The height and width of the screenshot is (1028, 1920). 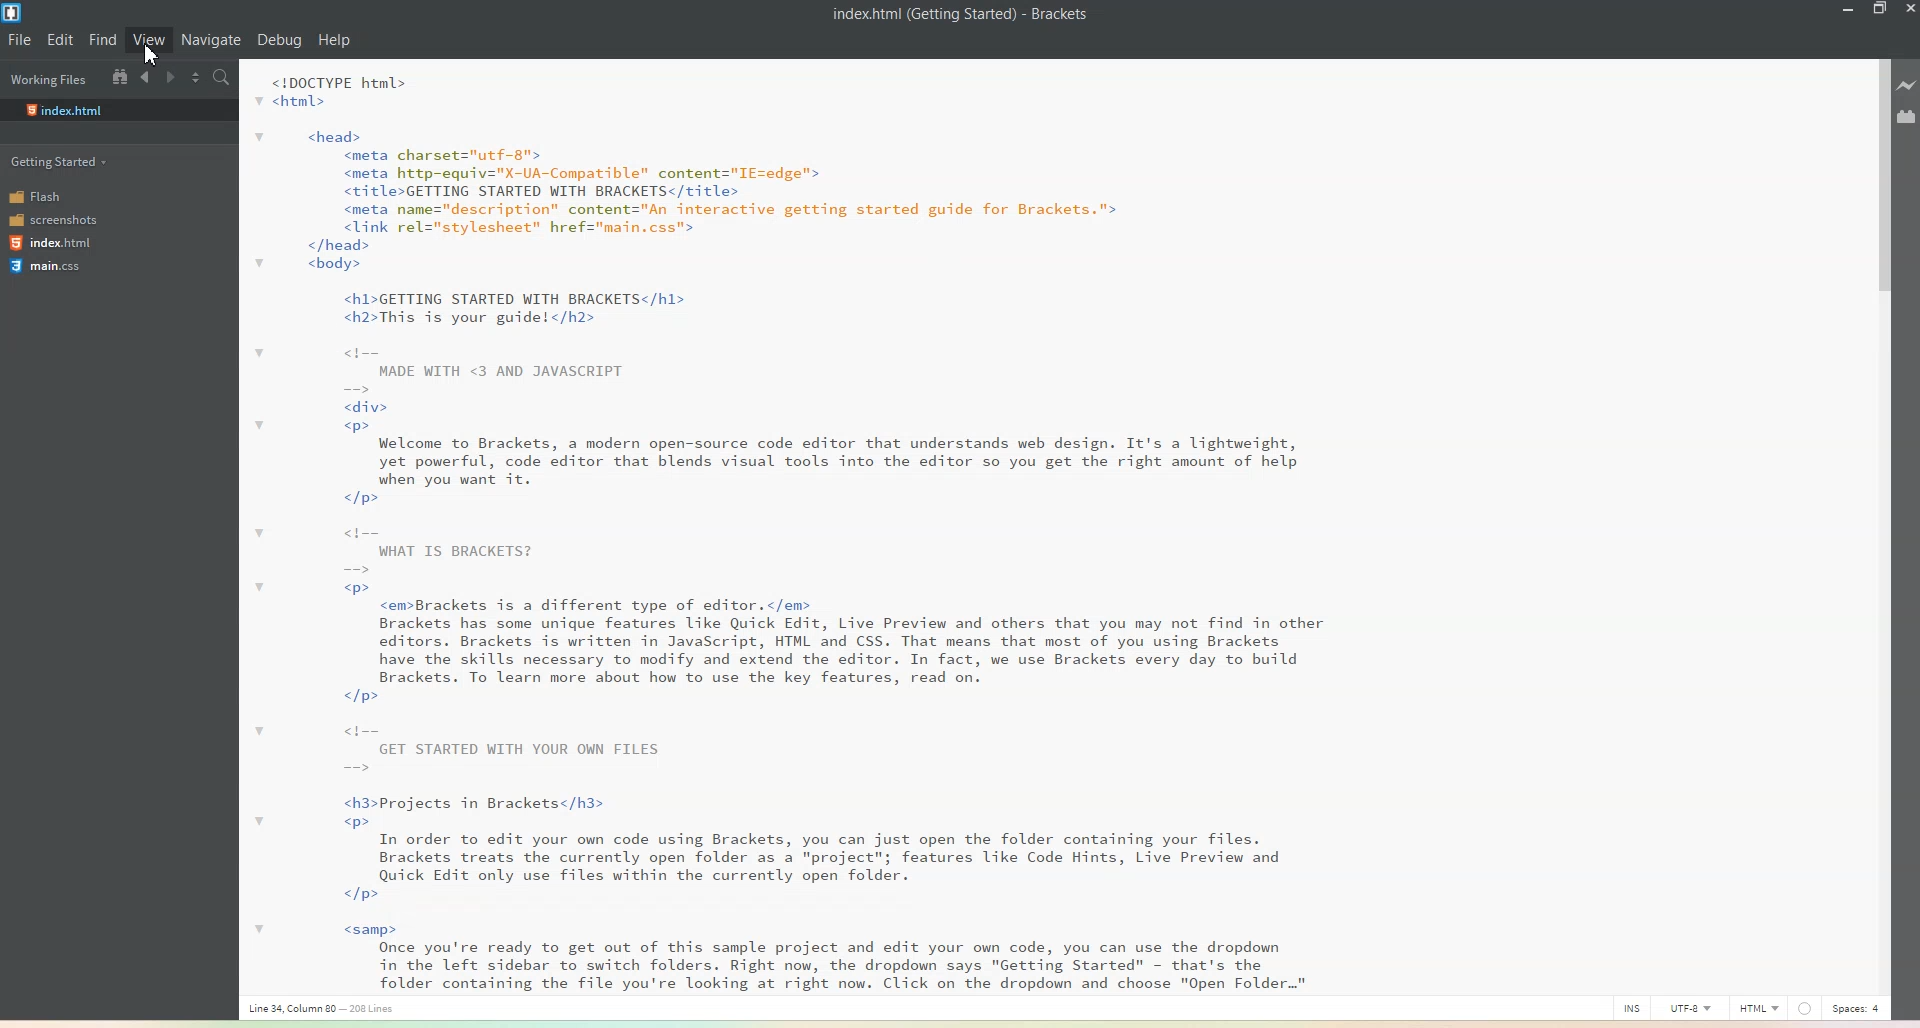 I want to click on File, so click(x=21, y=39).